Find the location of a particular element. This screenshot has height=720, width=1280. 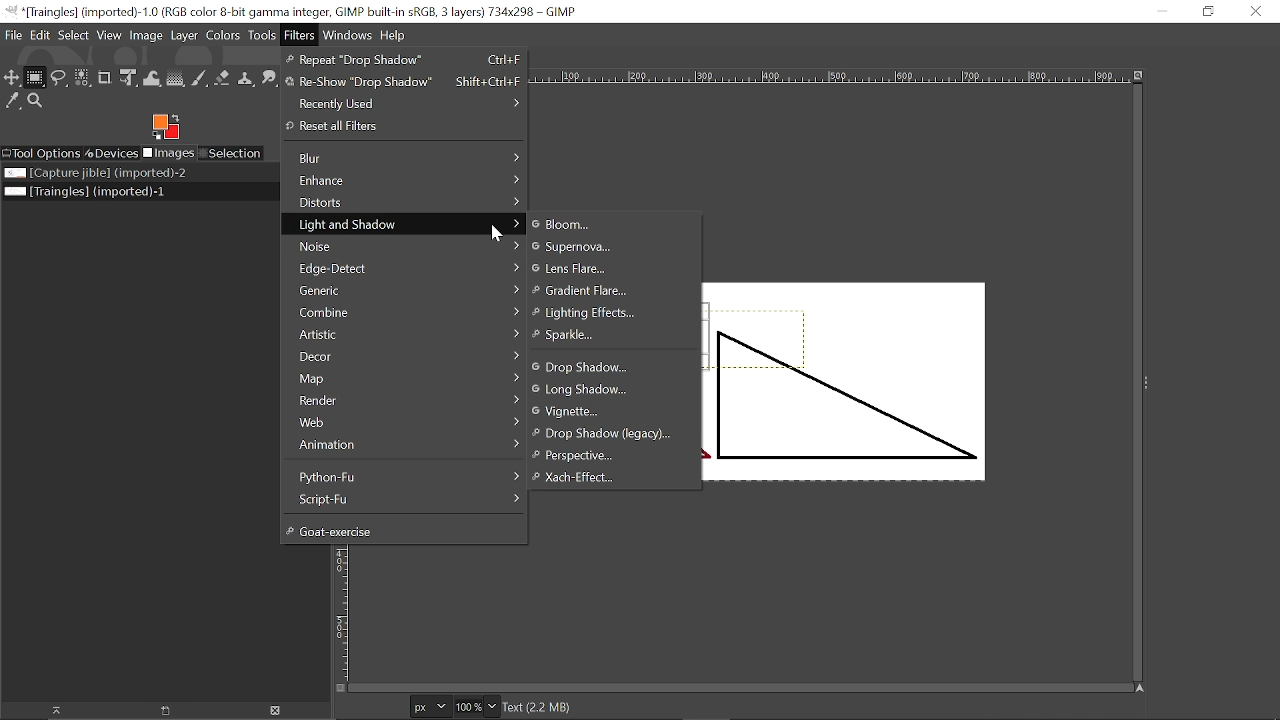

Paintbrush tool is located at coordinates (201, 79).